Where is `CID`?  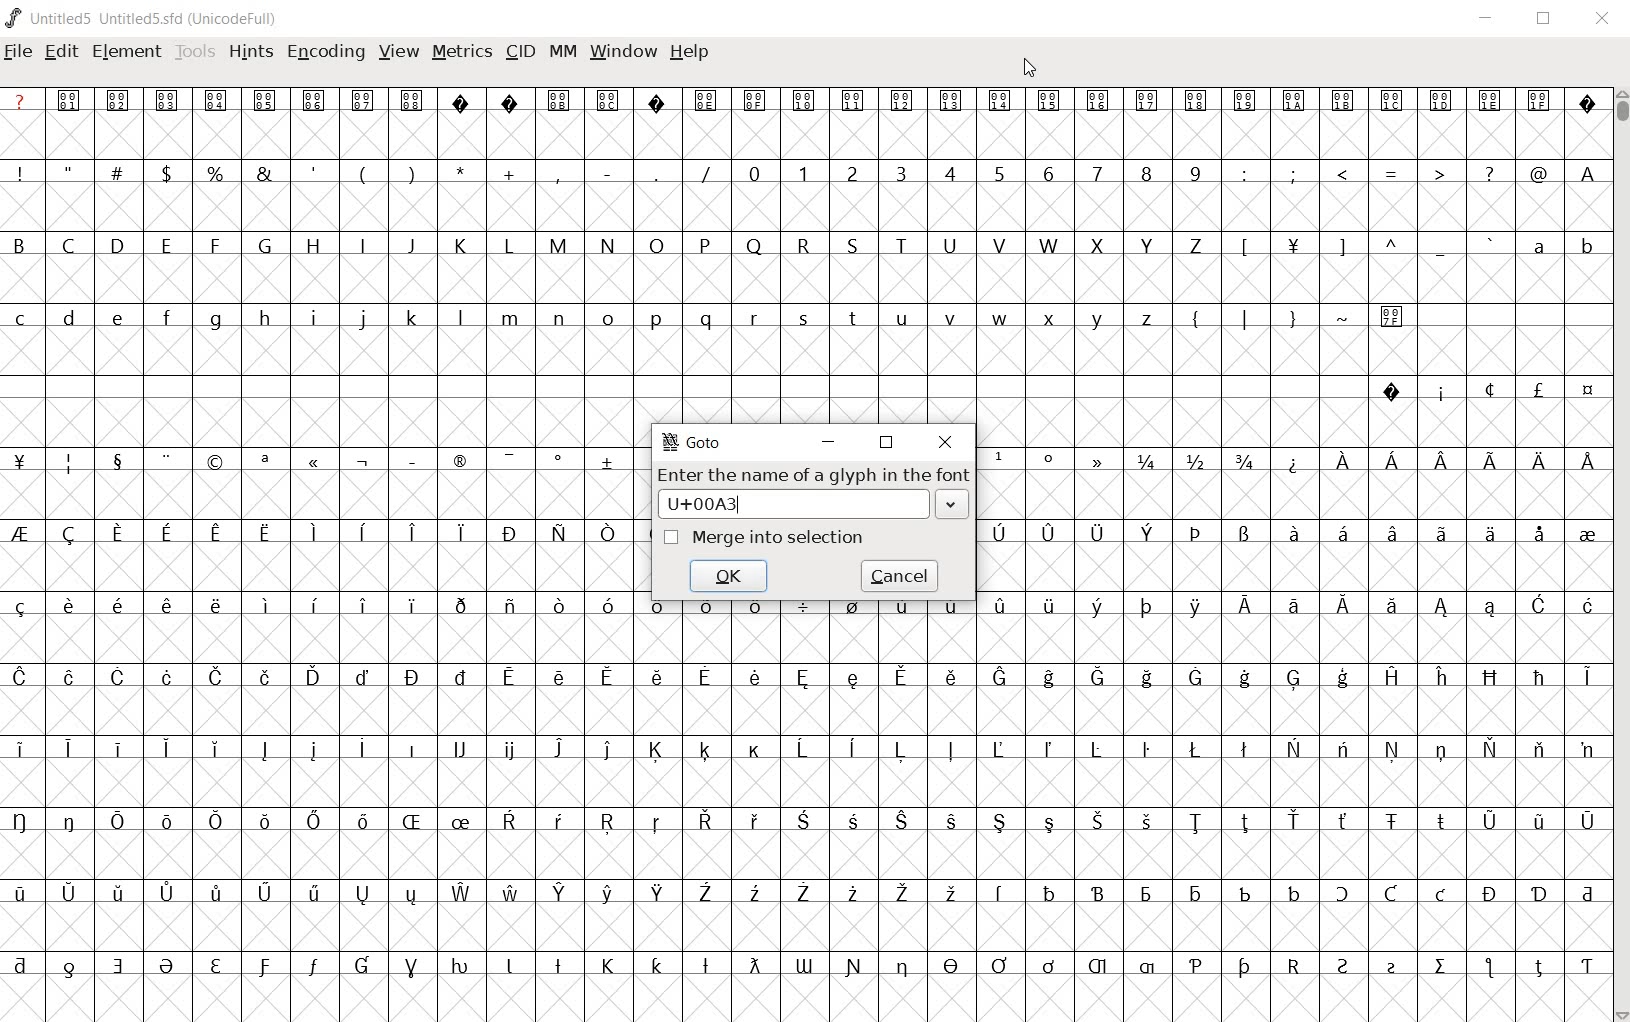
CID is located at coordinates (520, 53).